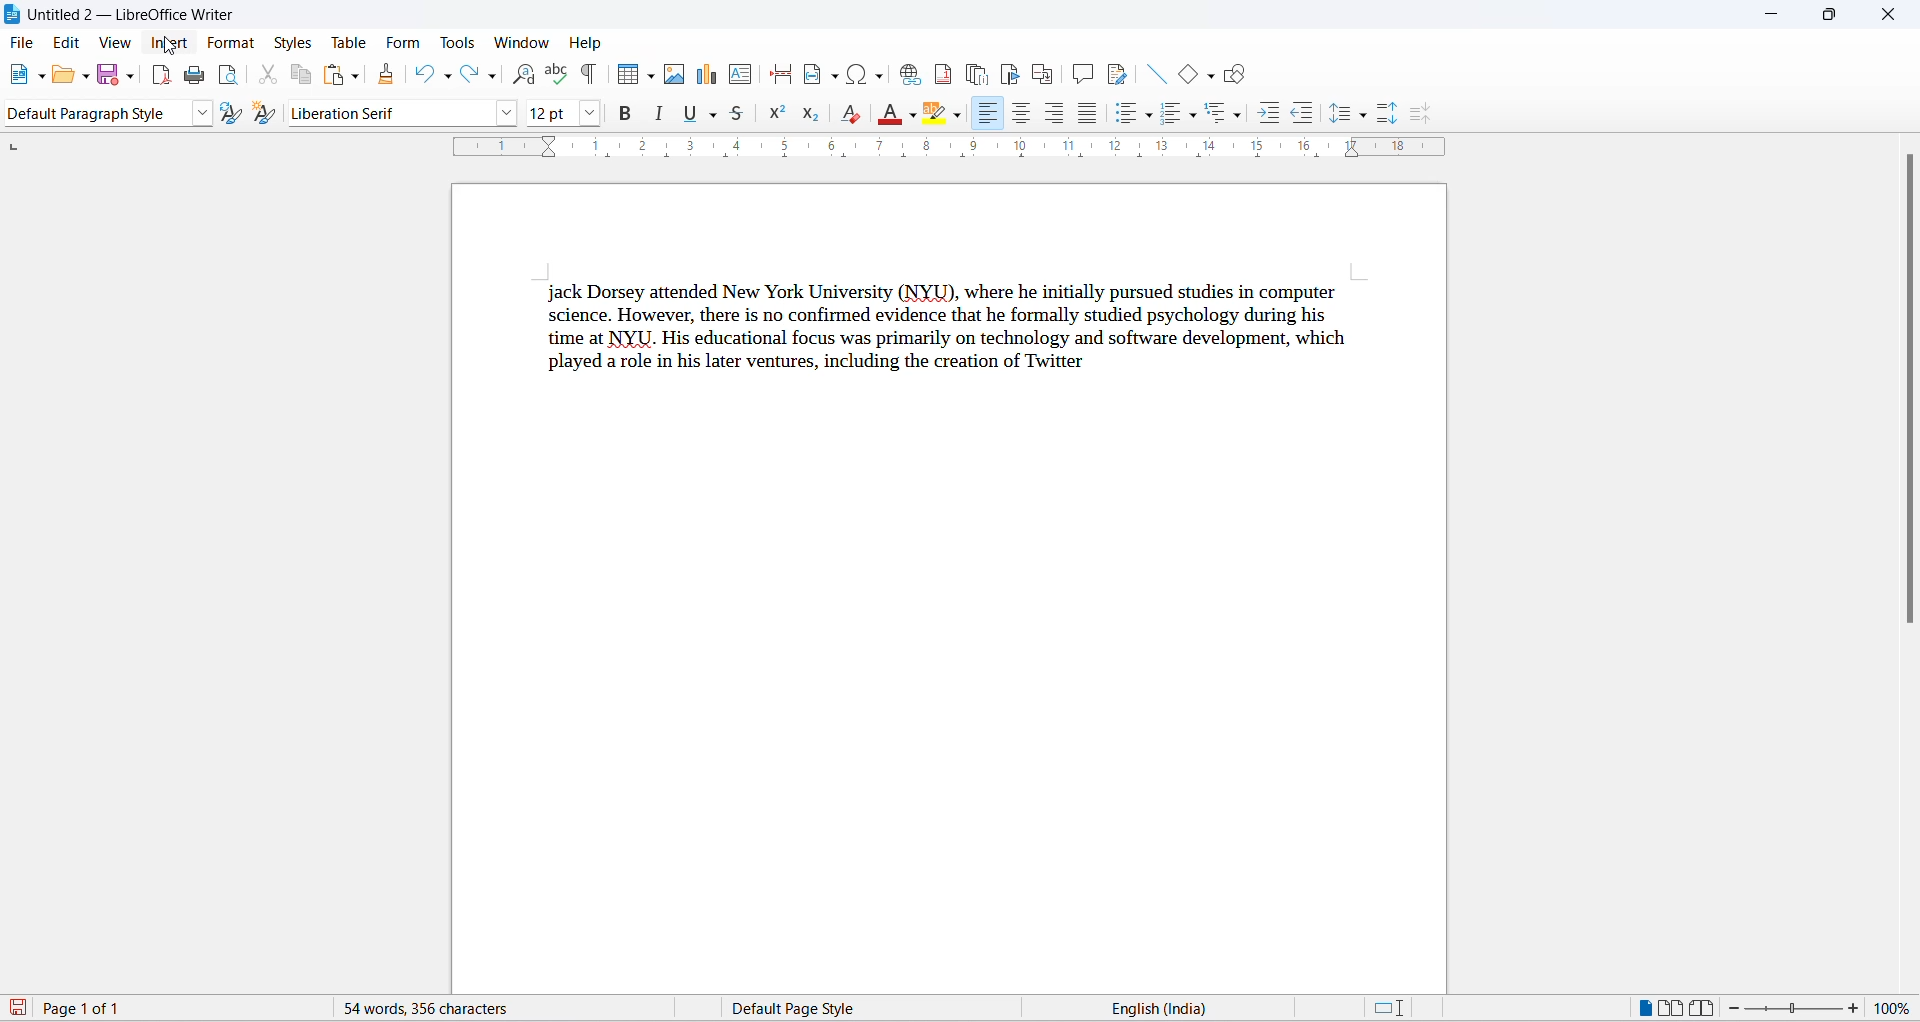 The height and width of the screenshot is (1022, 1920). I want to click on table grid, so click(652, 77).